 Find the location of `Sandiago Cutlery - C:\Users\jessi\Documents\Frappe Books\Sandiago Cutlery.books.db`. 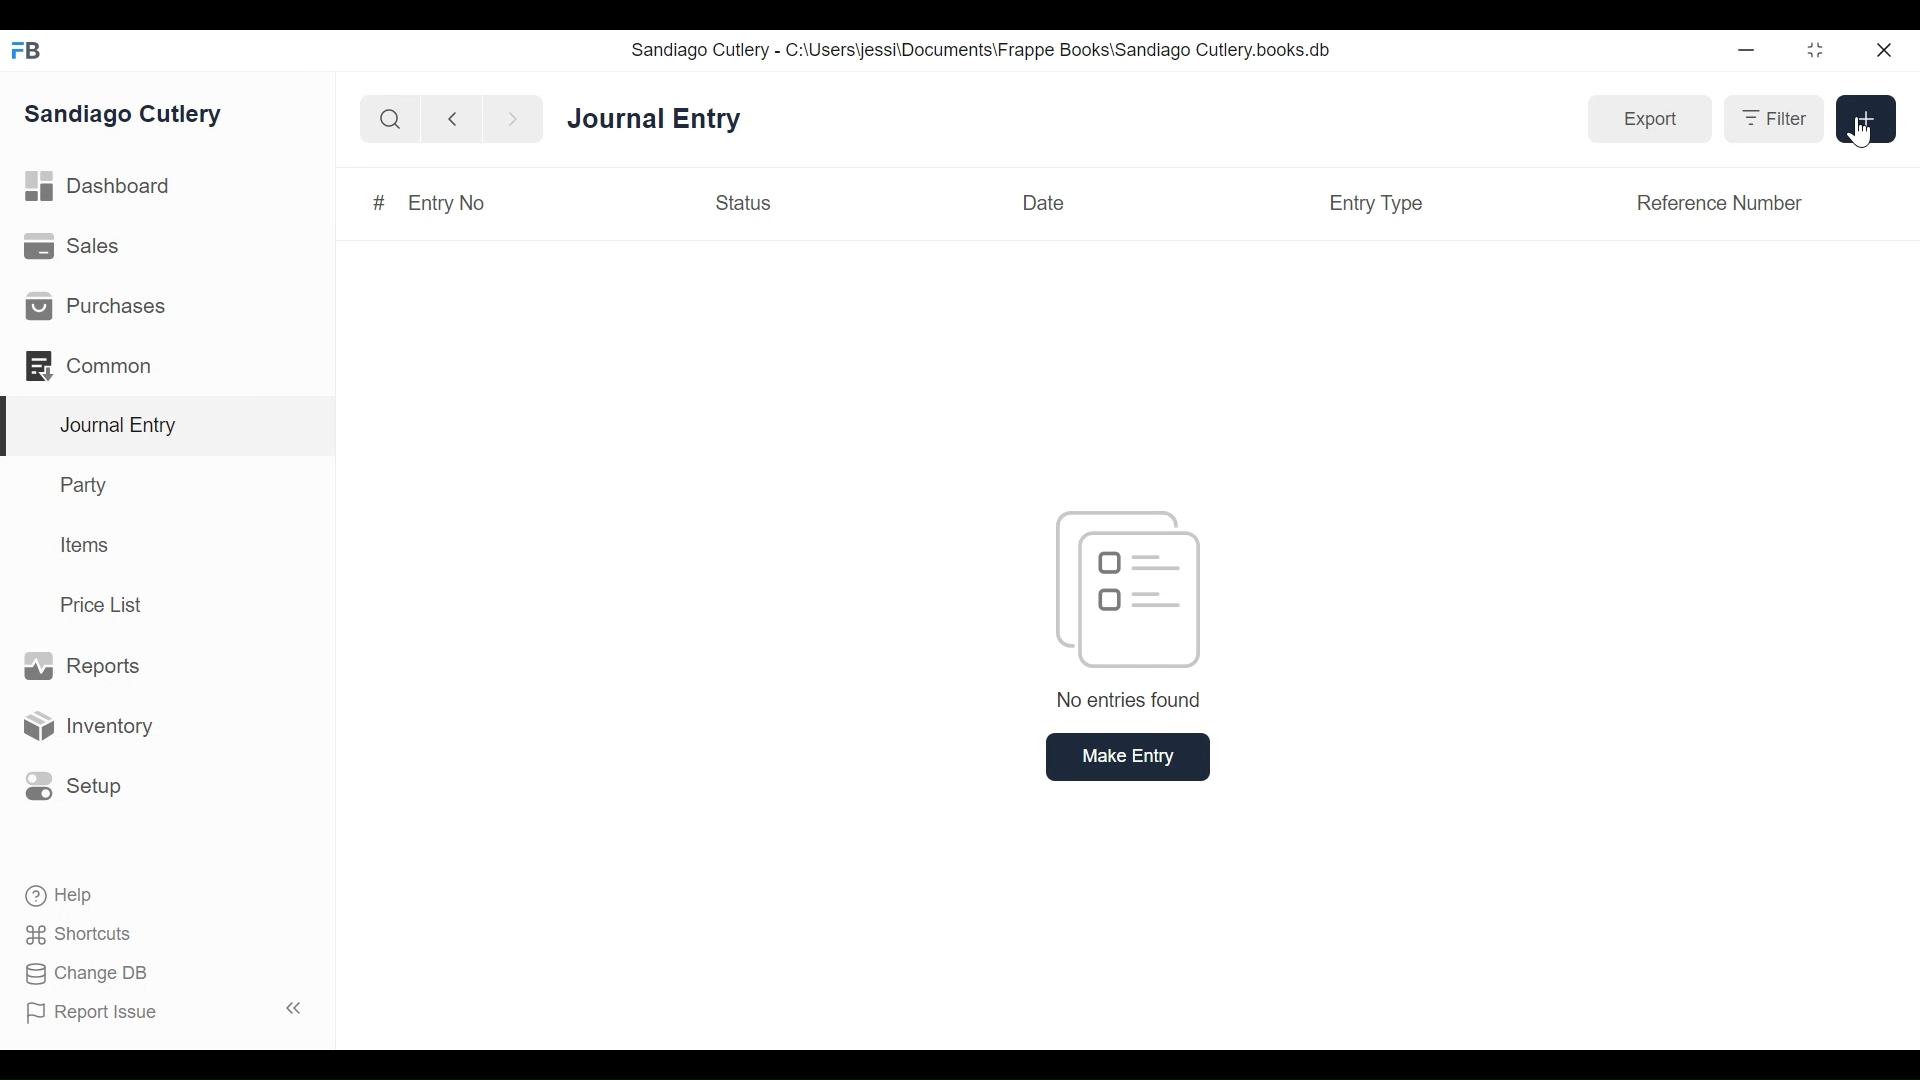

Sandiago Cutlery - C:\Users\jessi\Documents\Frappe Books\Sandiago Cutlery.books.db is located at coordinates (982, 50).